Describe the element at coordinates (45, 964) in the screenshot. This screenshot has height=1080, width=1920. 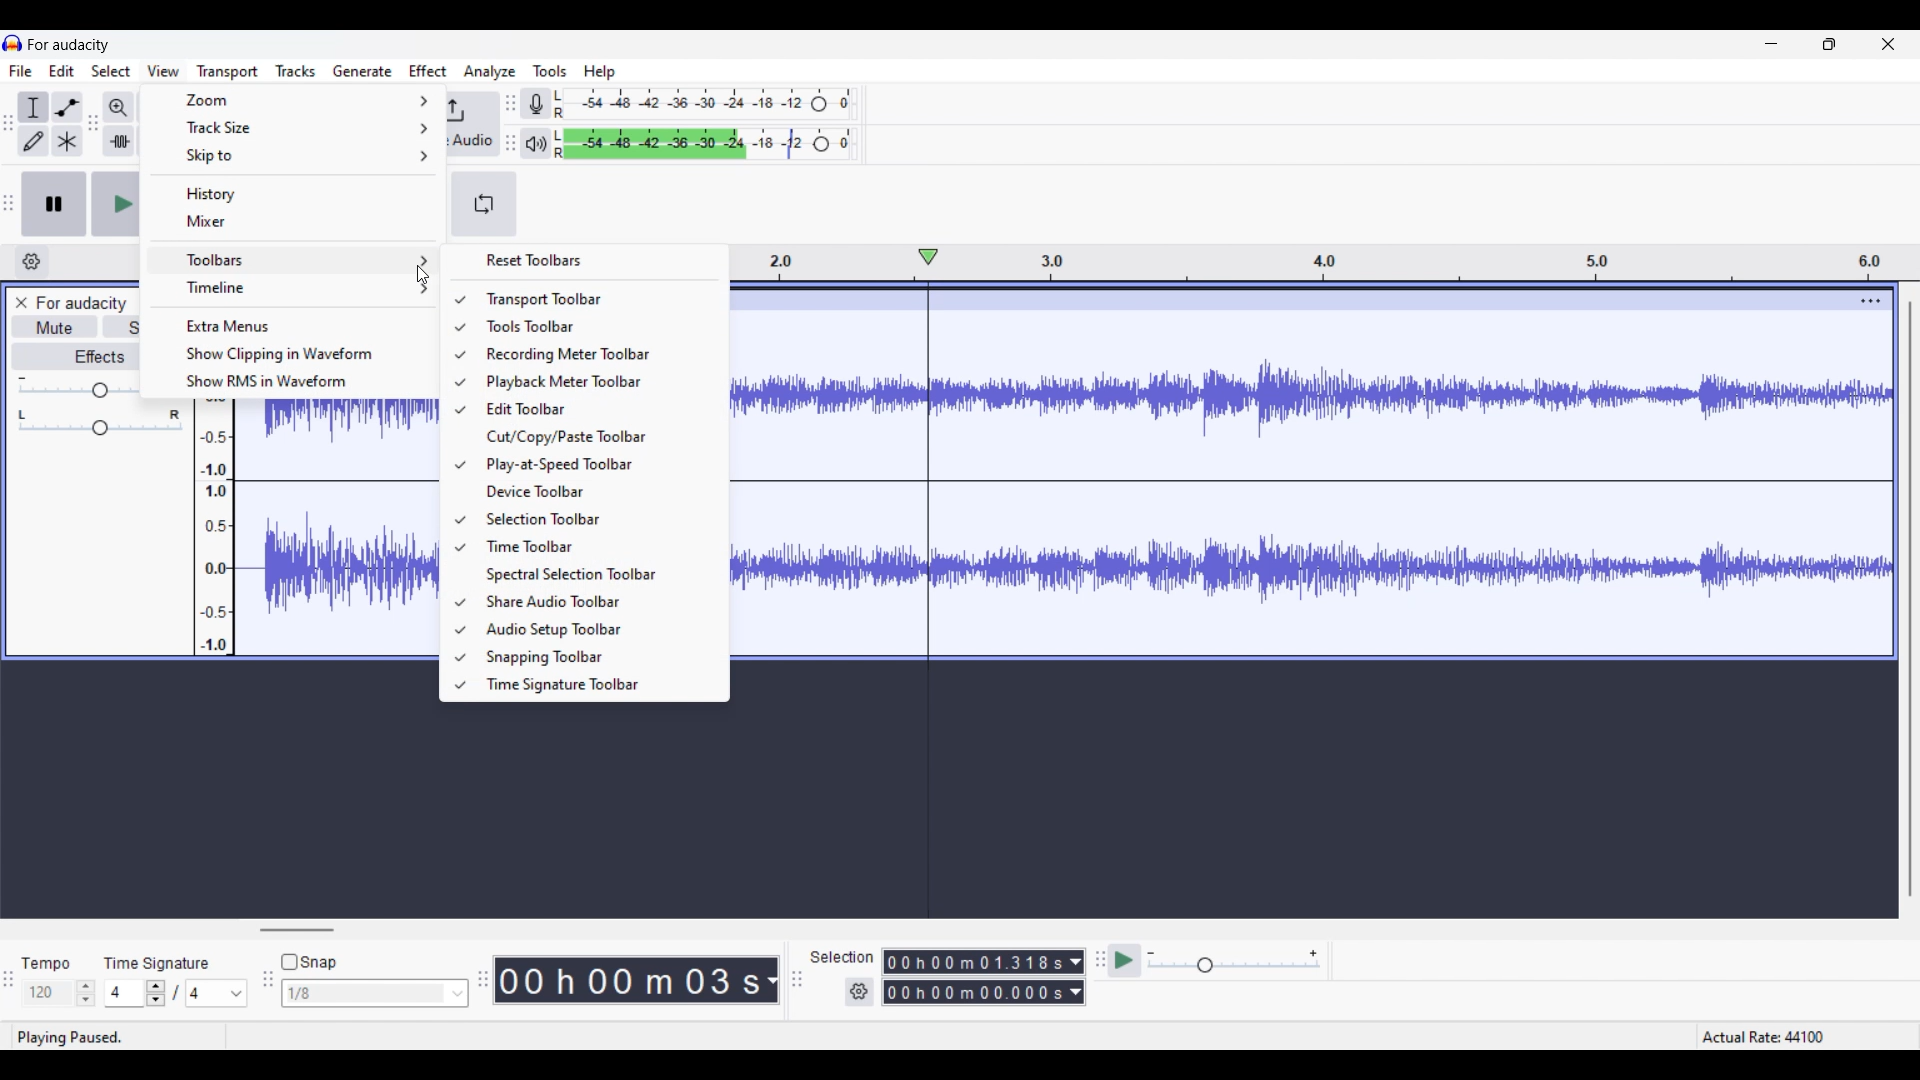
I see `Indicates Tempo settings` at that location.